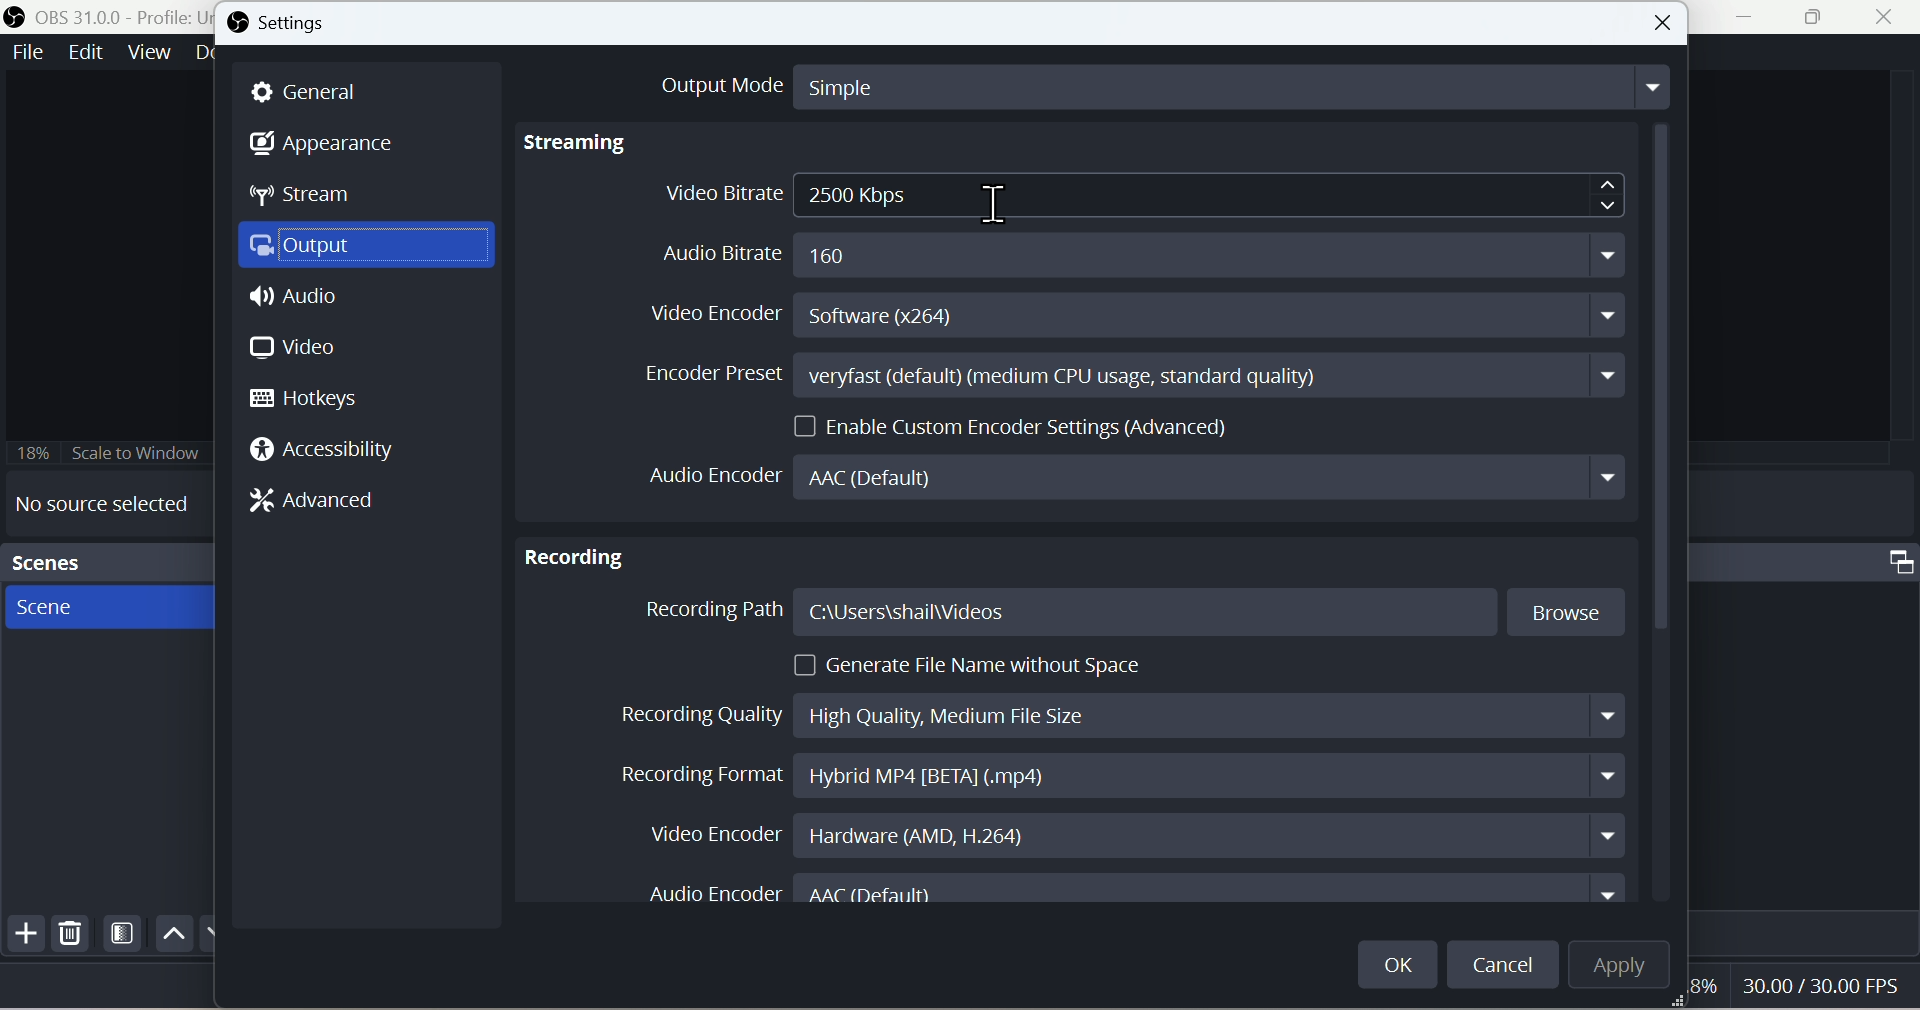 The height and width of the screenshot is (1010, 1920). I want to click on Hotkeys, so click(315, 398).